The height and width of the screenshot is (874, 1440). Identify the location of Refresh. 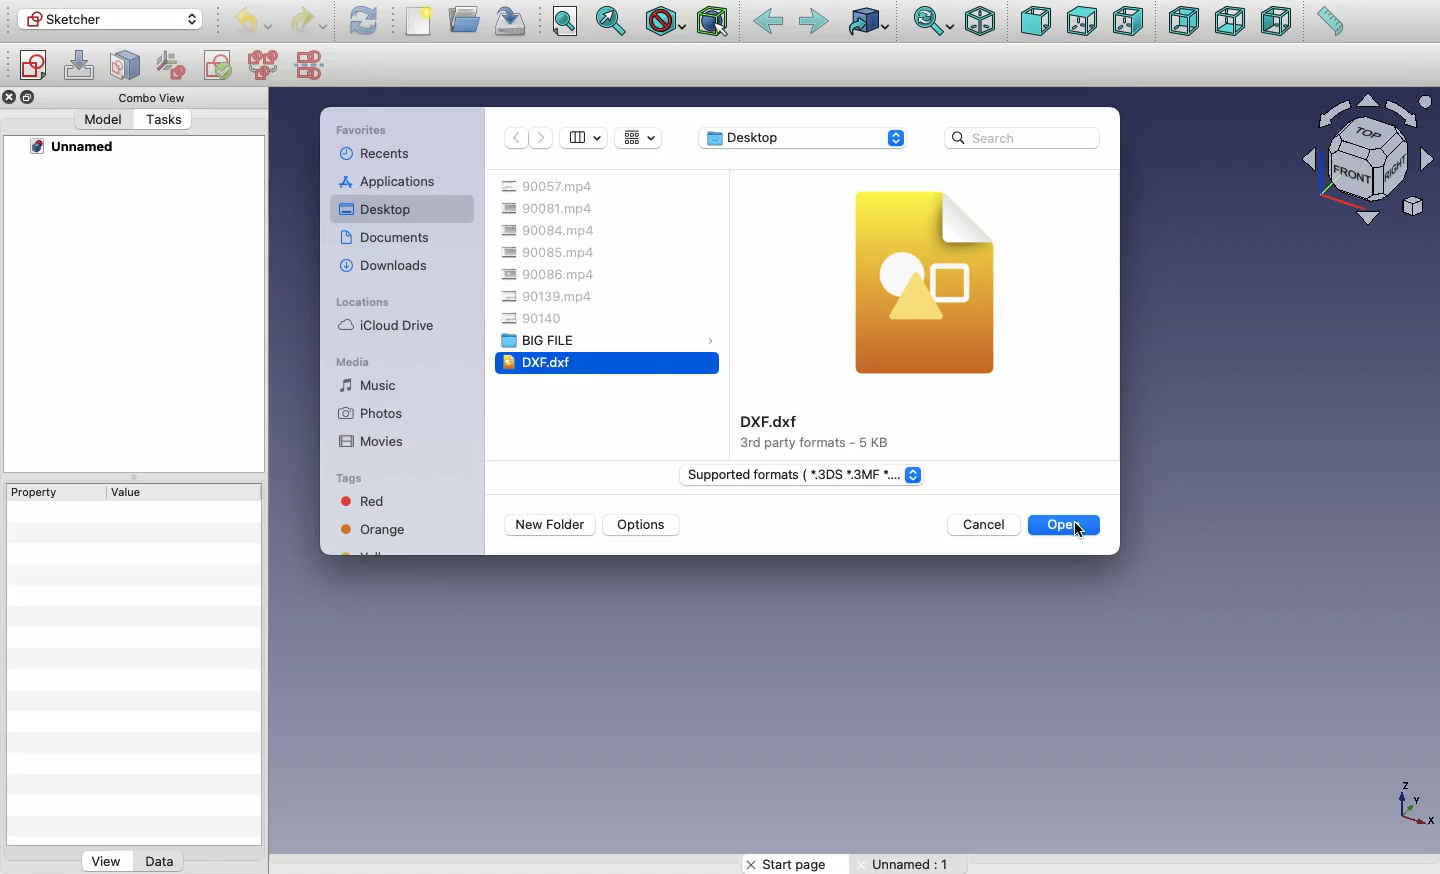
(365, 23).